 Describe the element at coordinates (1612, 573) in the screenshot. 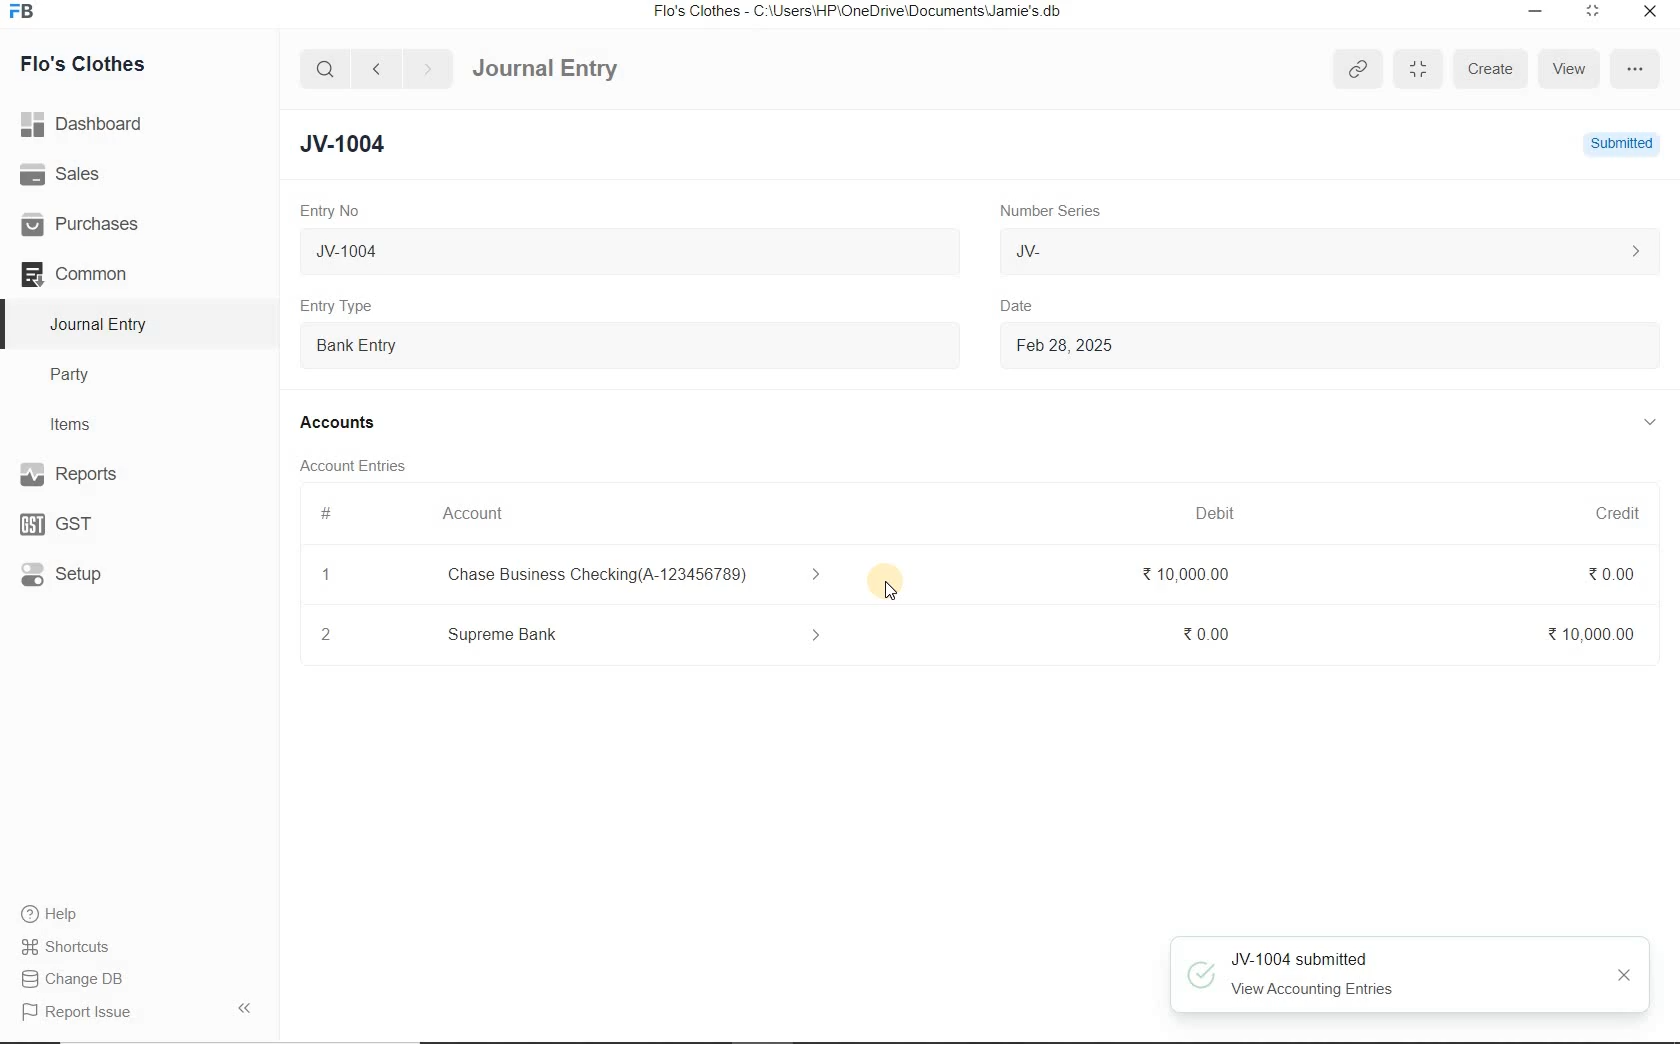

I see `₹0.00` at that location.